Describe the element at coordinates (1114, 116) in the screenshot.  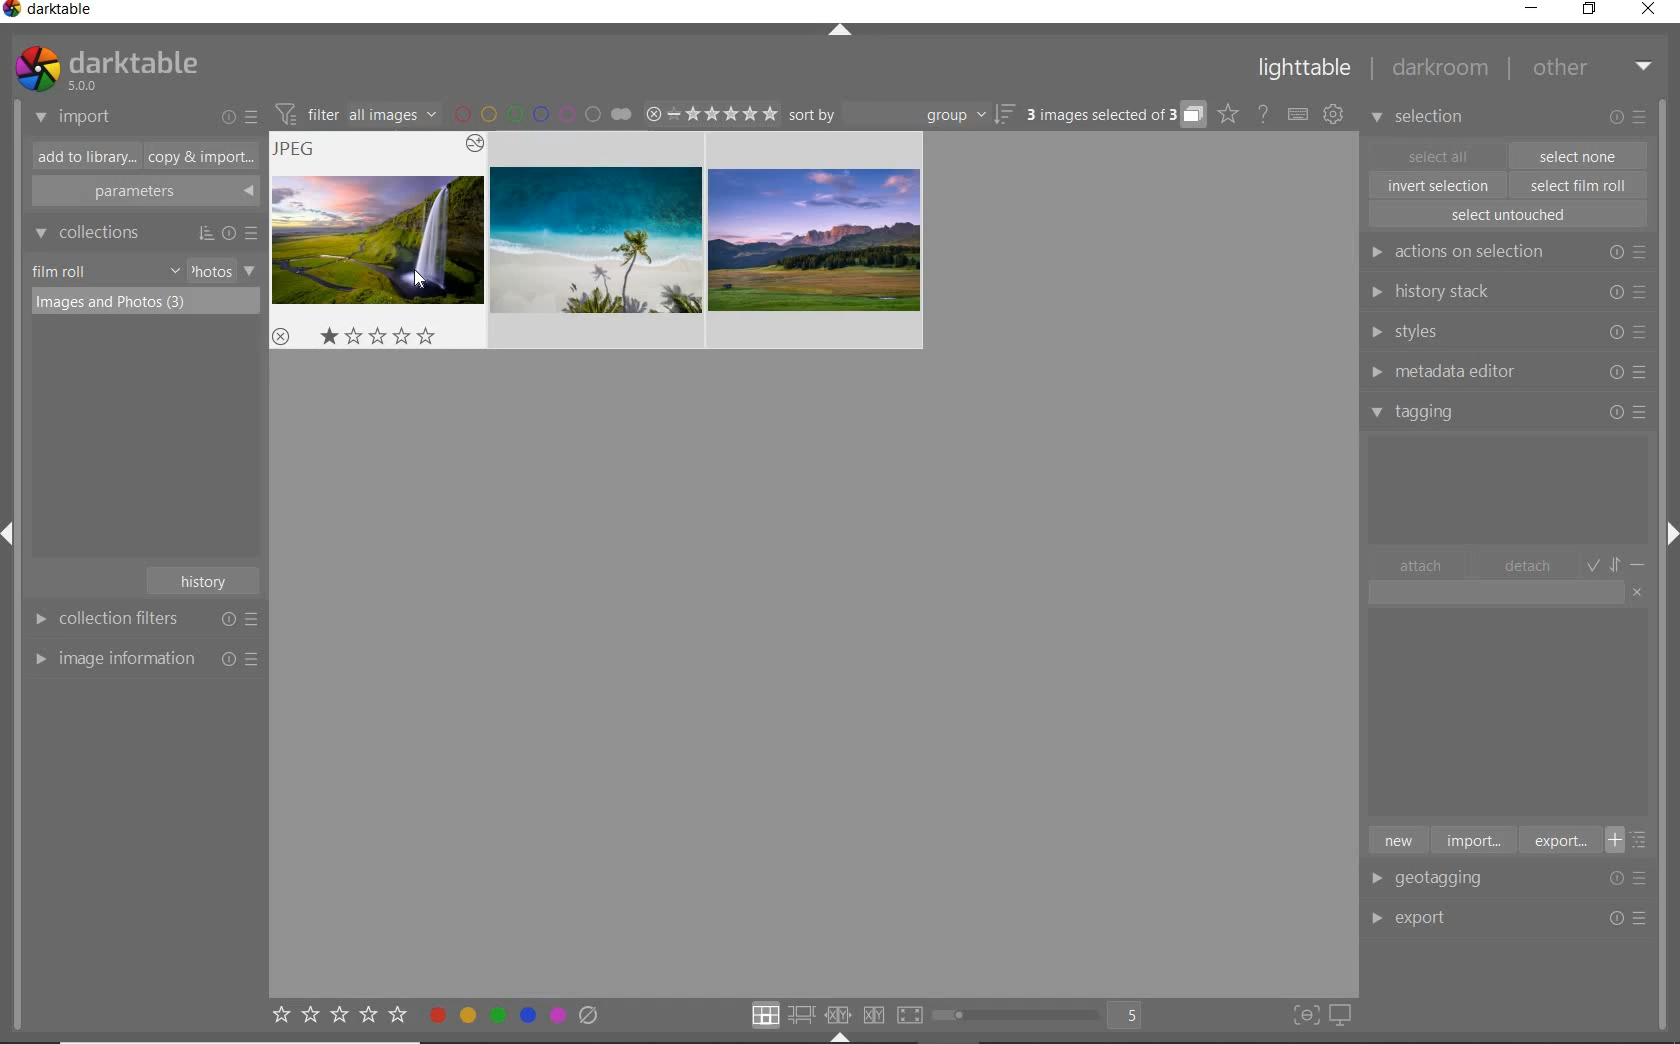
I see `expand grouped images` at that location.